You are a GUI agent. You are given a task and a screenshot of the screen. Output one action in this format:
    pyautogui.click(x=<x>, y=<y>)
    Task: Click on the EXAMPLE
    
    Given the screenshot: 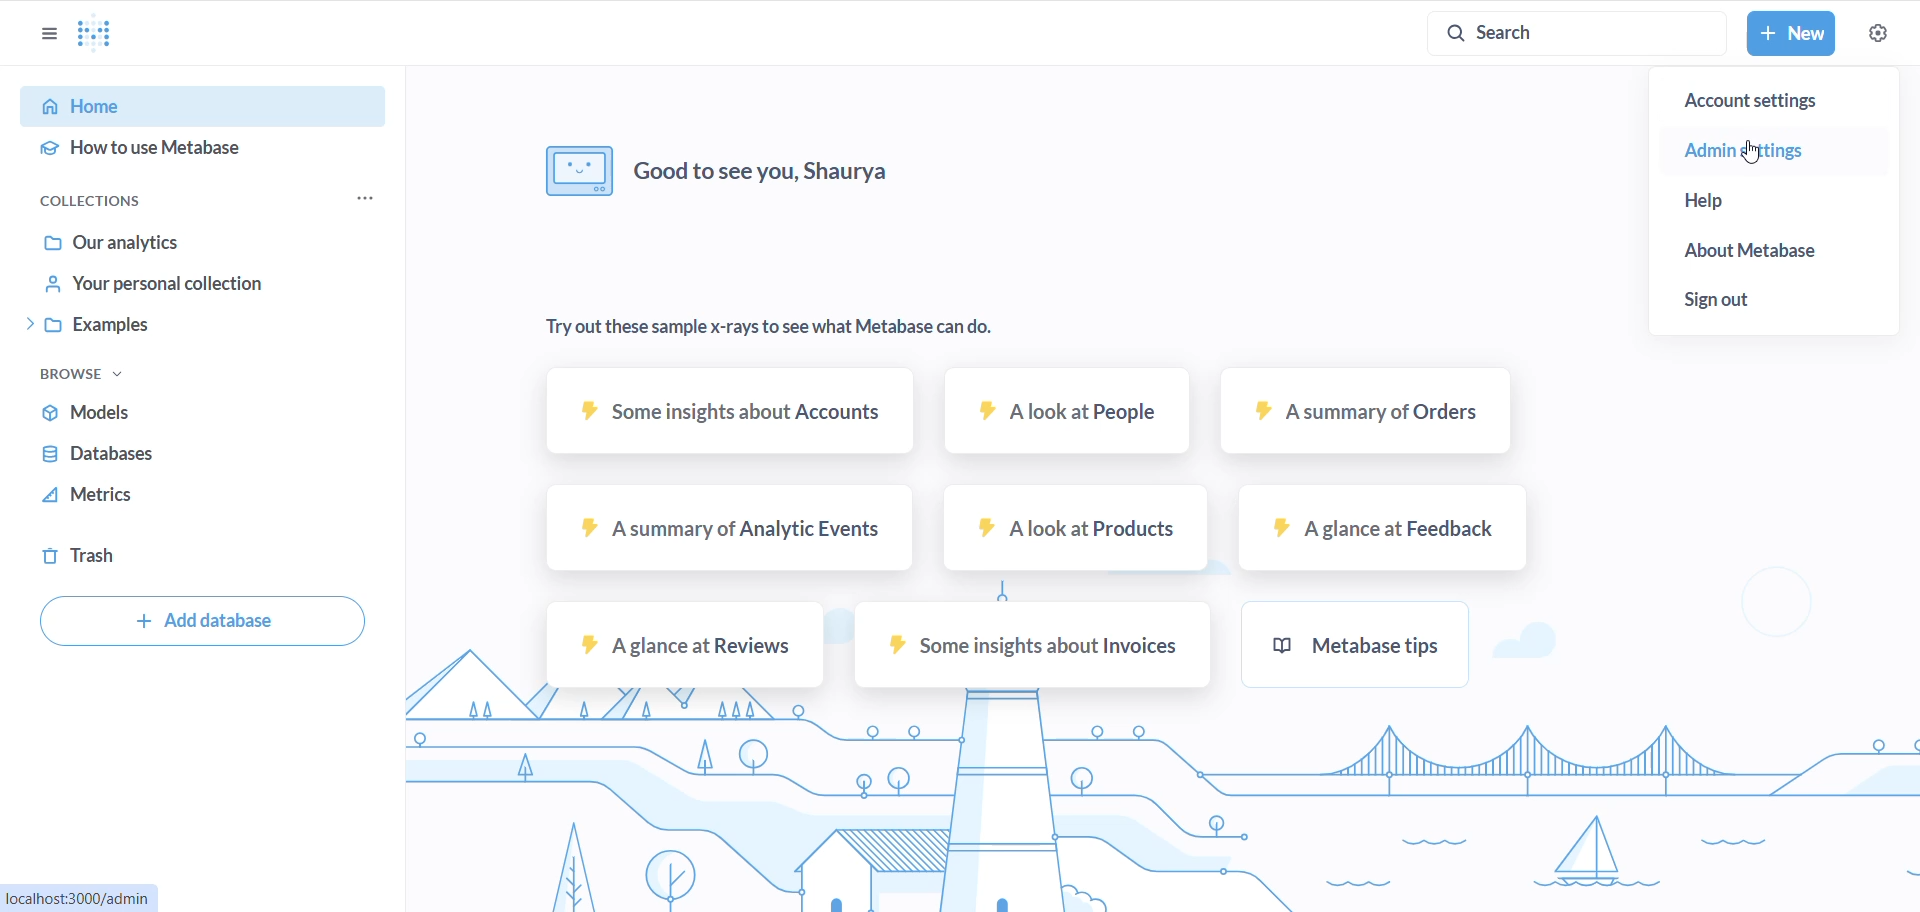 What is the action you would take?
    pyautogui.click(x=220, y=327)
    